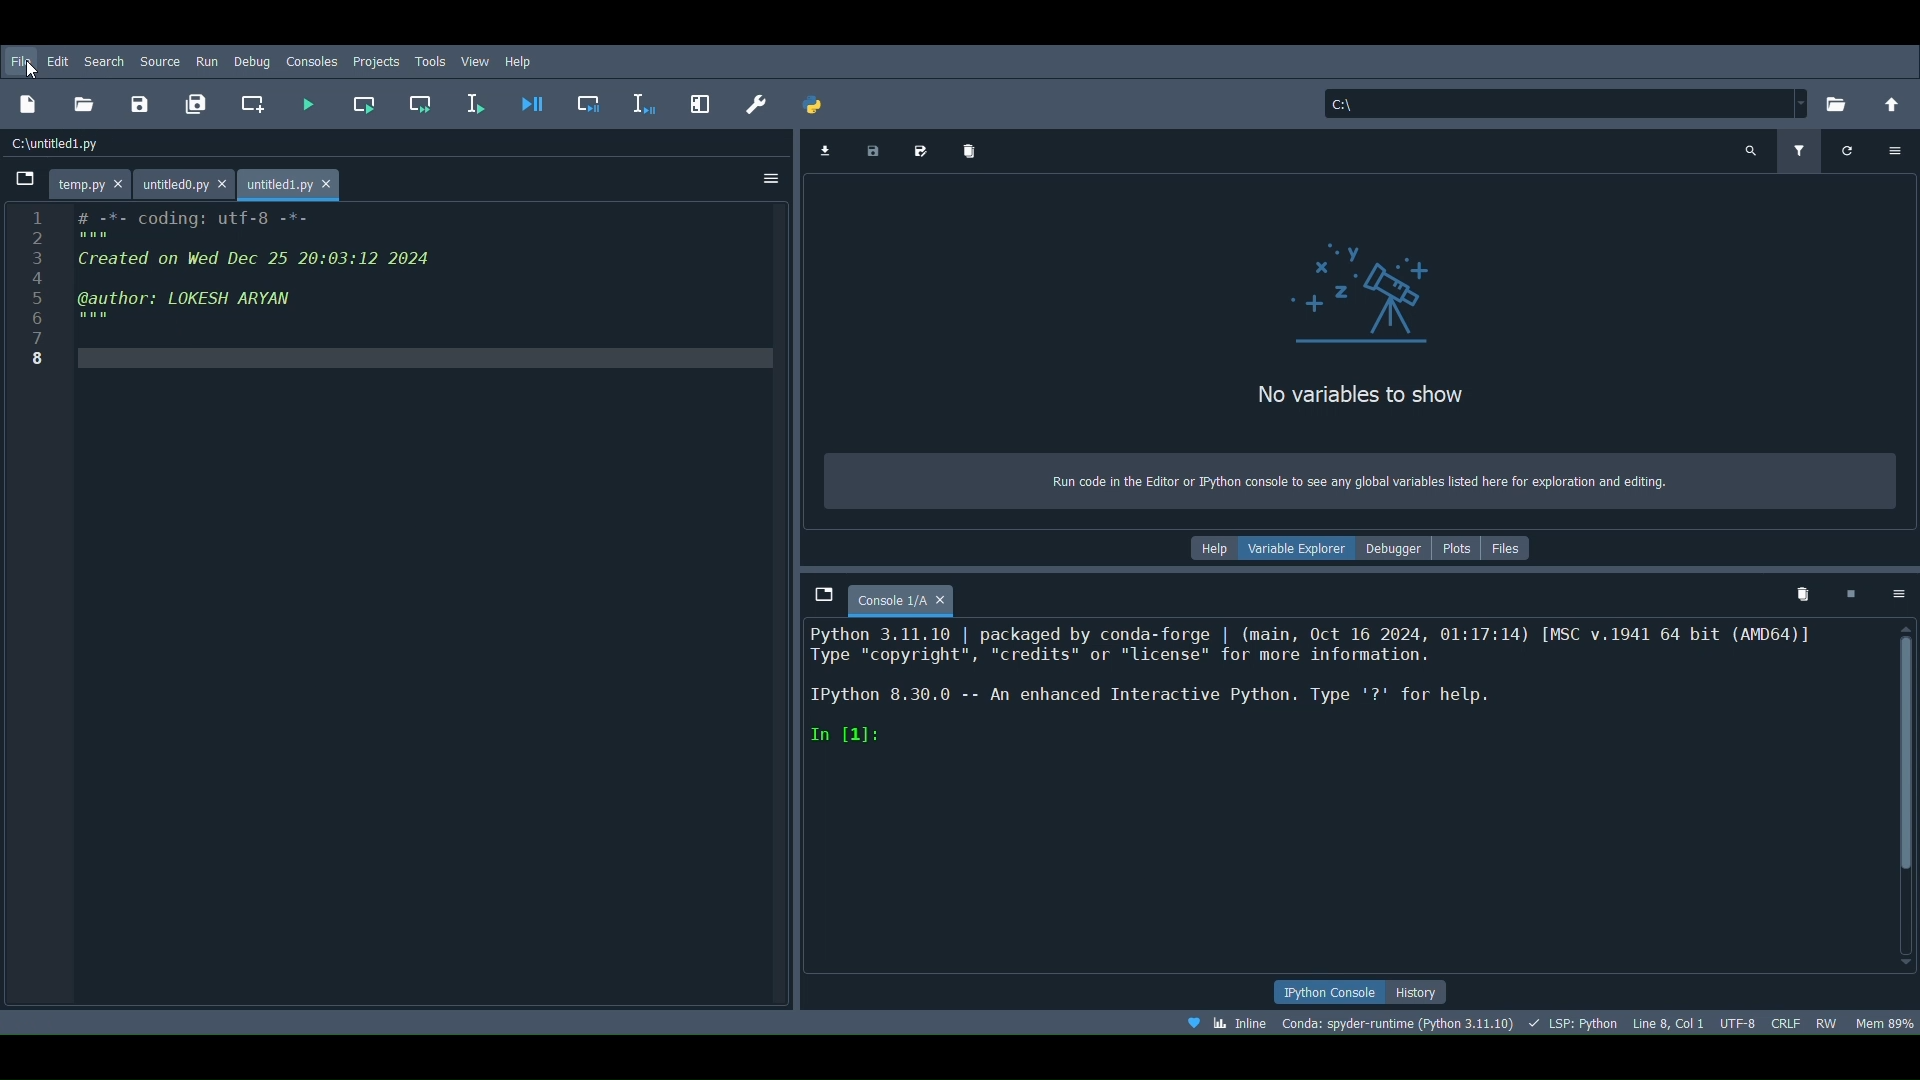 This screenshot has height=1080, width=1920. I want to click on Browse tabs, so click(23, 181).